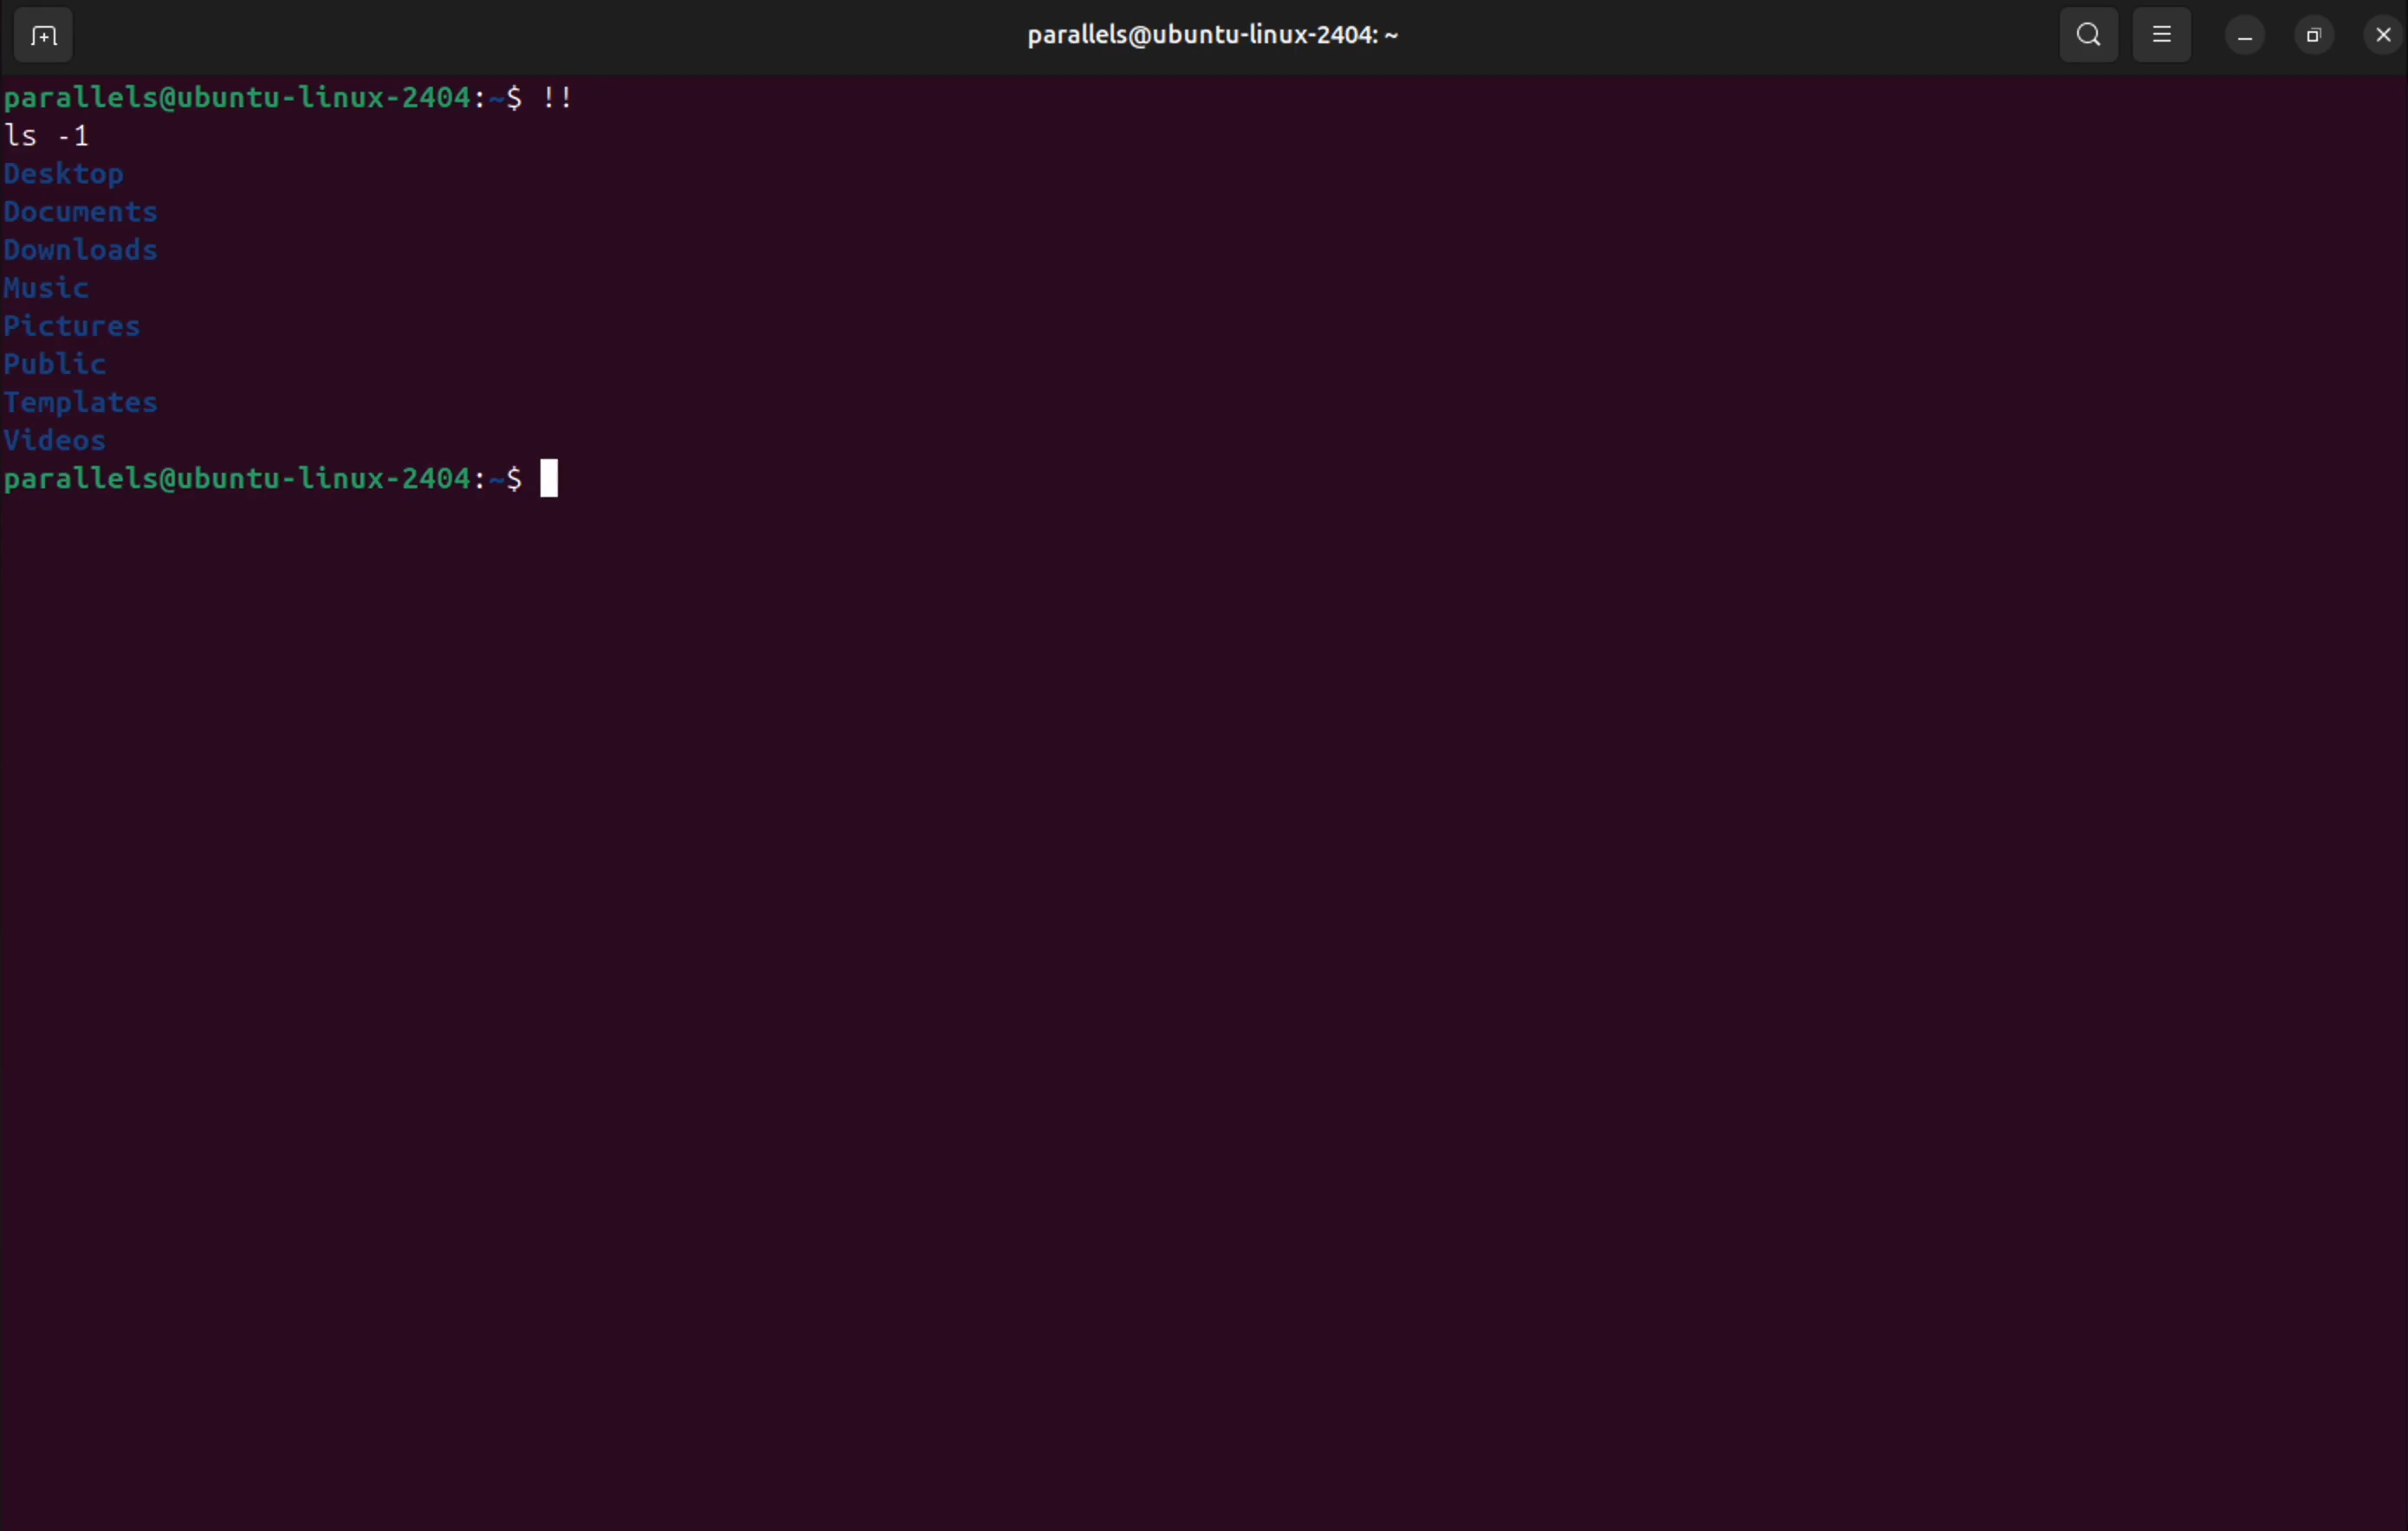 The height and width of the screenshot is (1531, 2408). I want to click on add terminal, so click(53, 38).